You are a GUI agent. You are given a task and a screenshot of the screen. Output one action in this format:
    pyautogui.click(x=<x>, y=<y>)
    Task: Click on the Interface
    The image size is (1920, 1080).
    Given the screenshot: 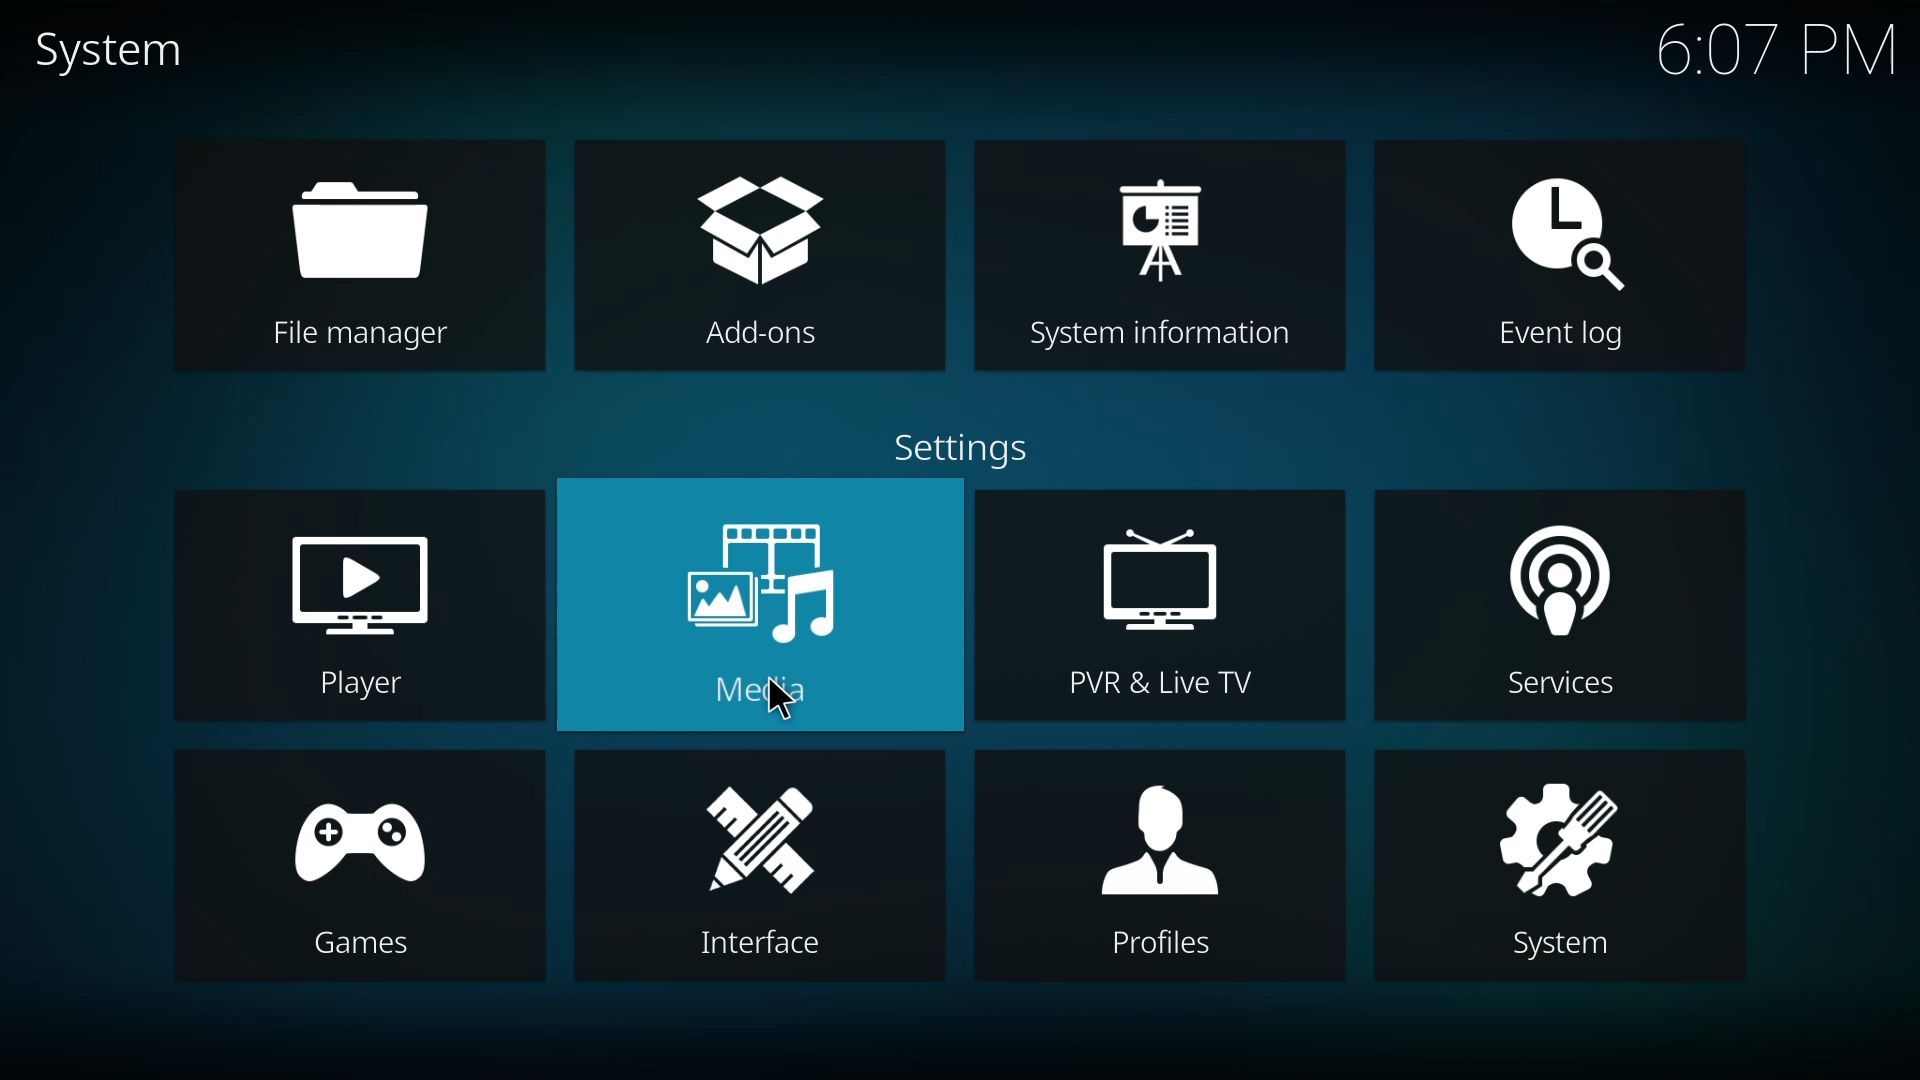 What is the action you would take?
    pyautogui.click(x=761, y=945)
    